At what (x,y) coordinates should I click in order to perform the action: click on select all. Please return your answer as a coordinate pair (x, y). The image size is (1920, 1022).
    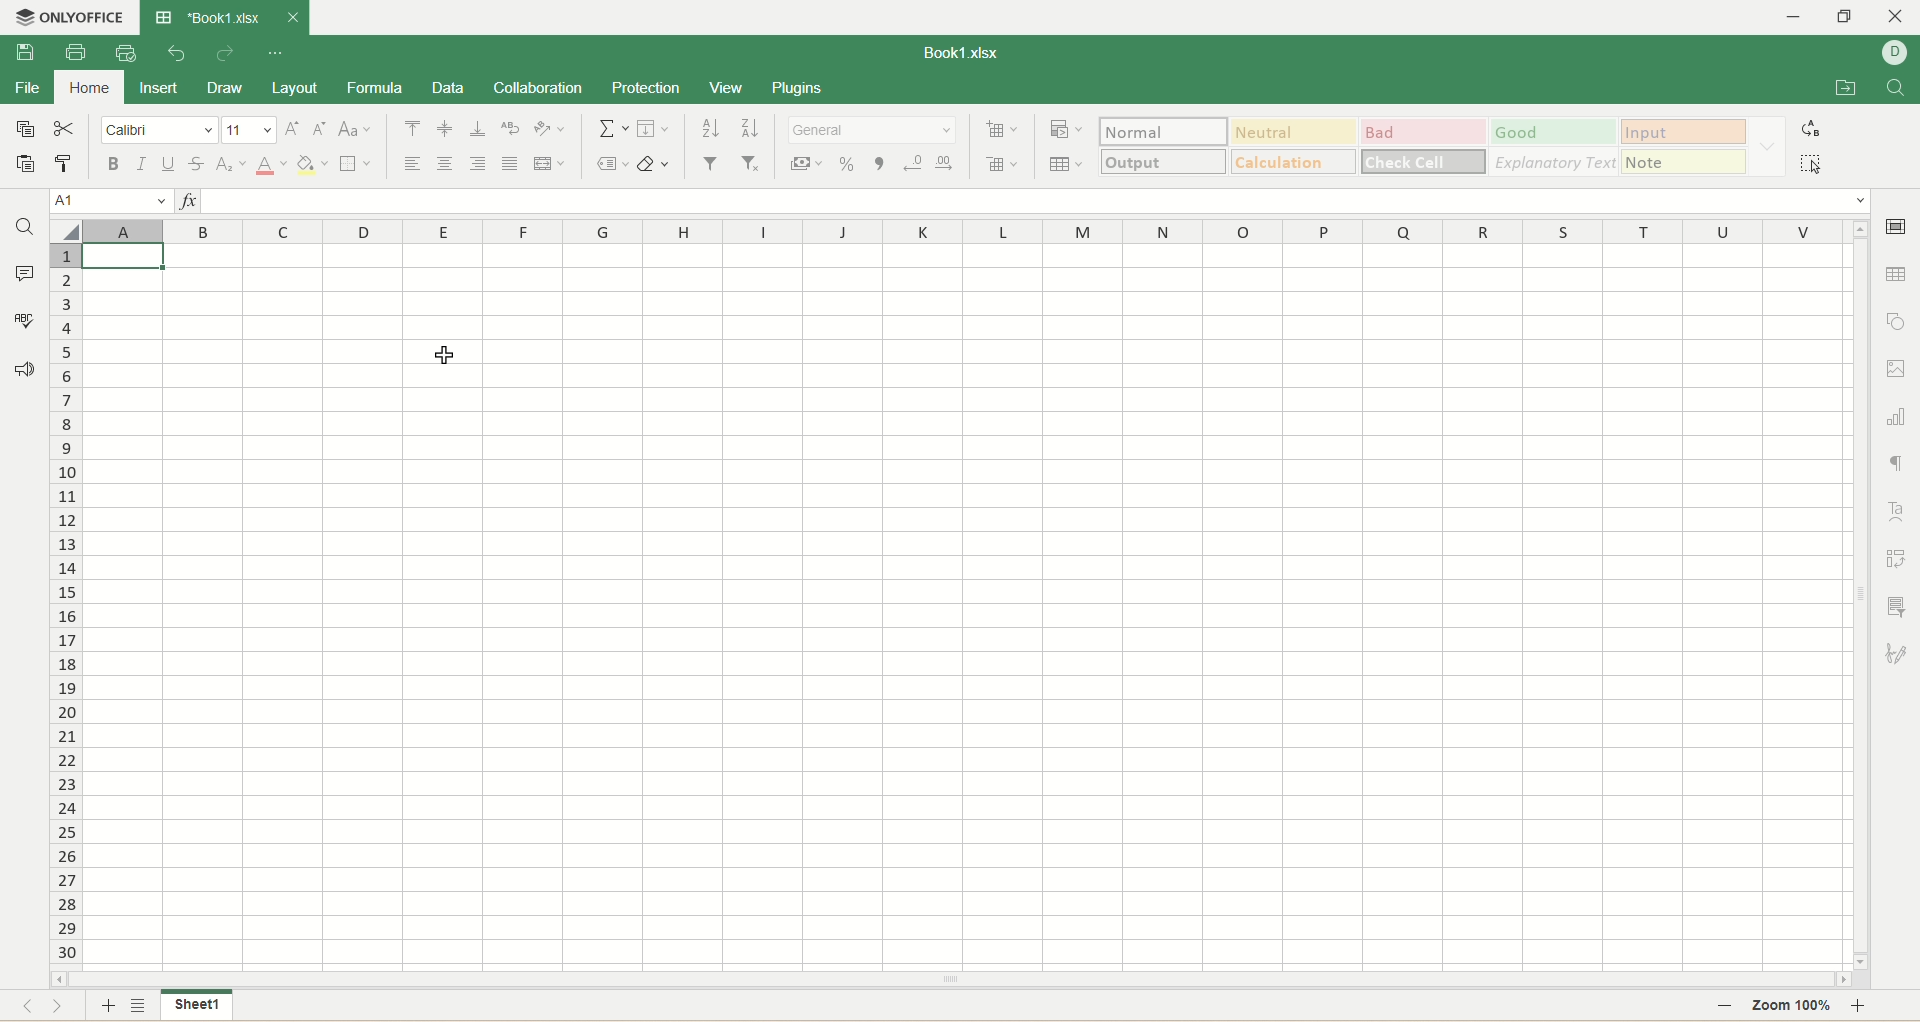
    Looking at the image, I should click on (1817, 169).